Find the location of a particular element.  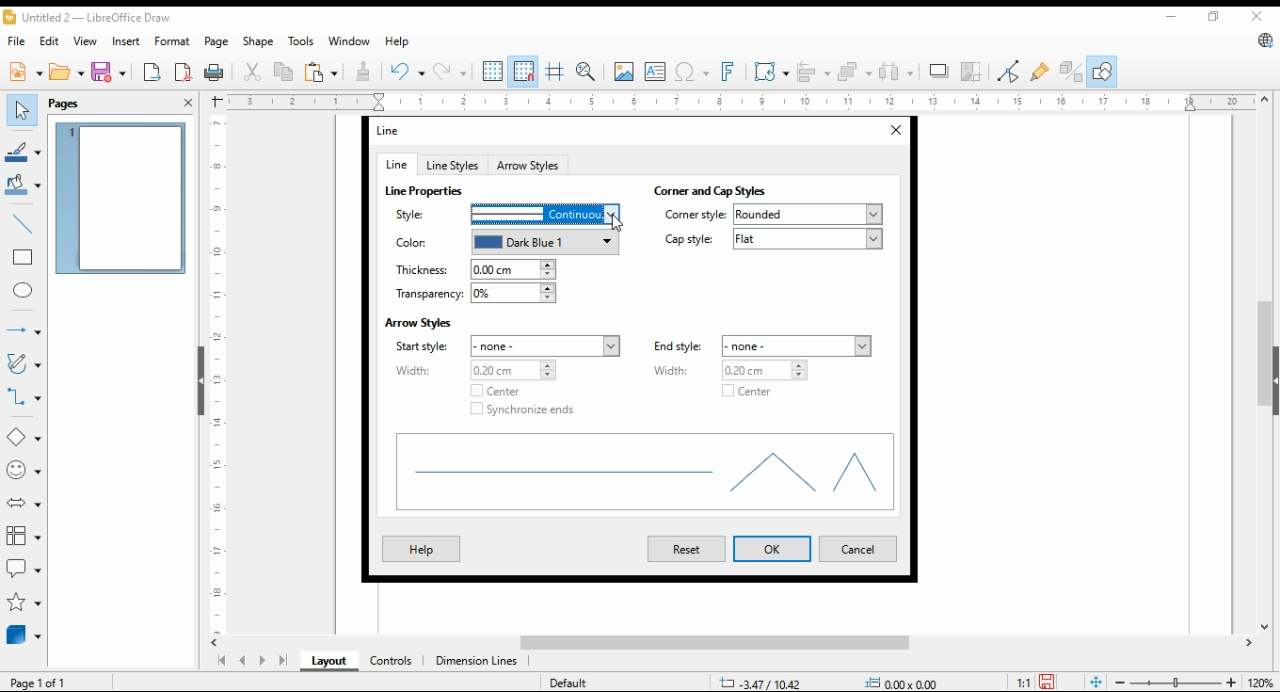

select is located at coordinates (22, 110).